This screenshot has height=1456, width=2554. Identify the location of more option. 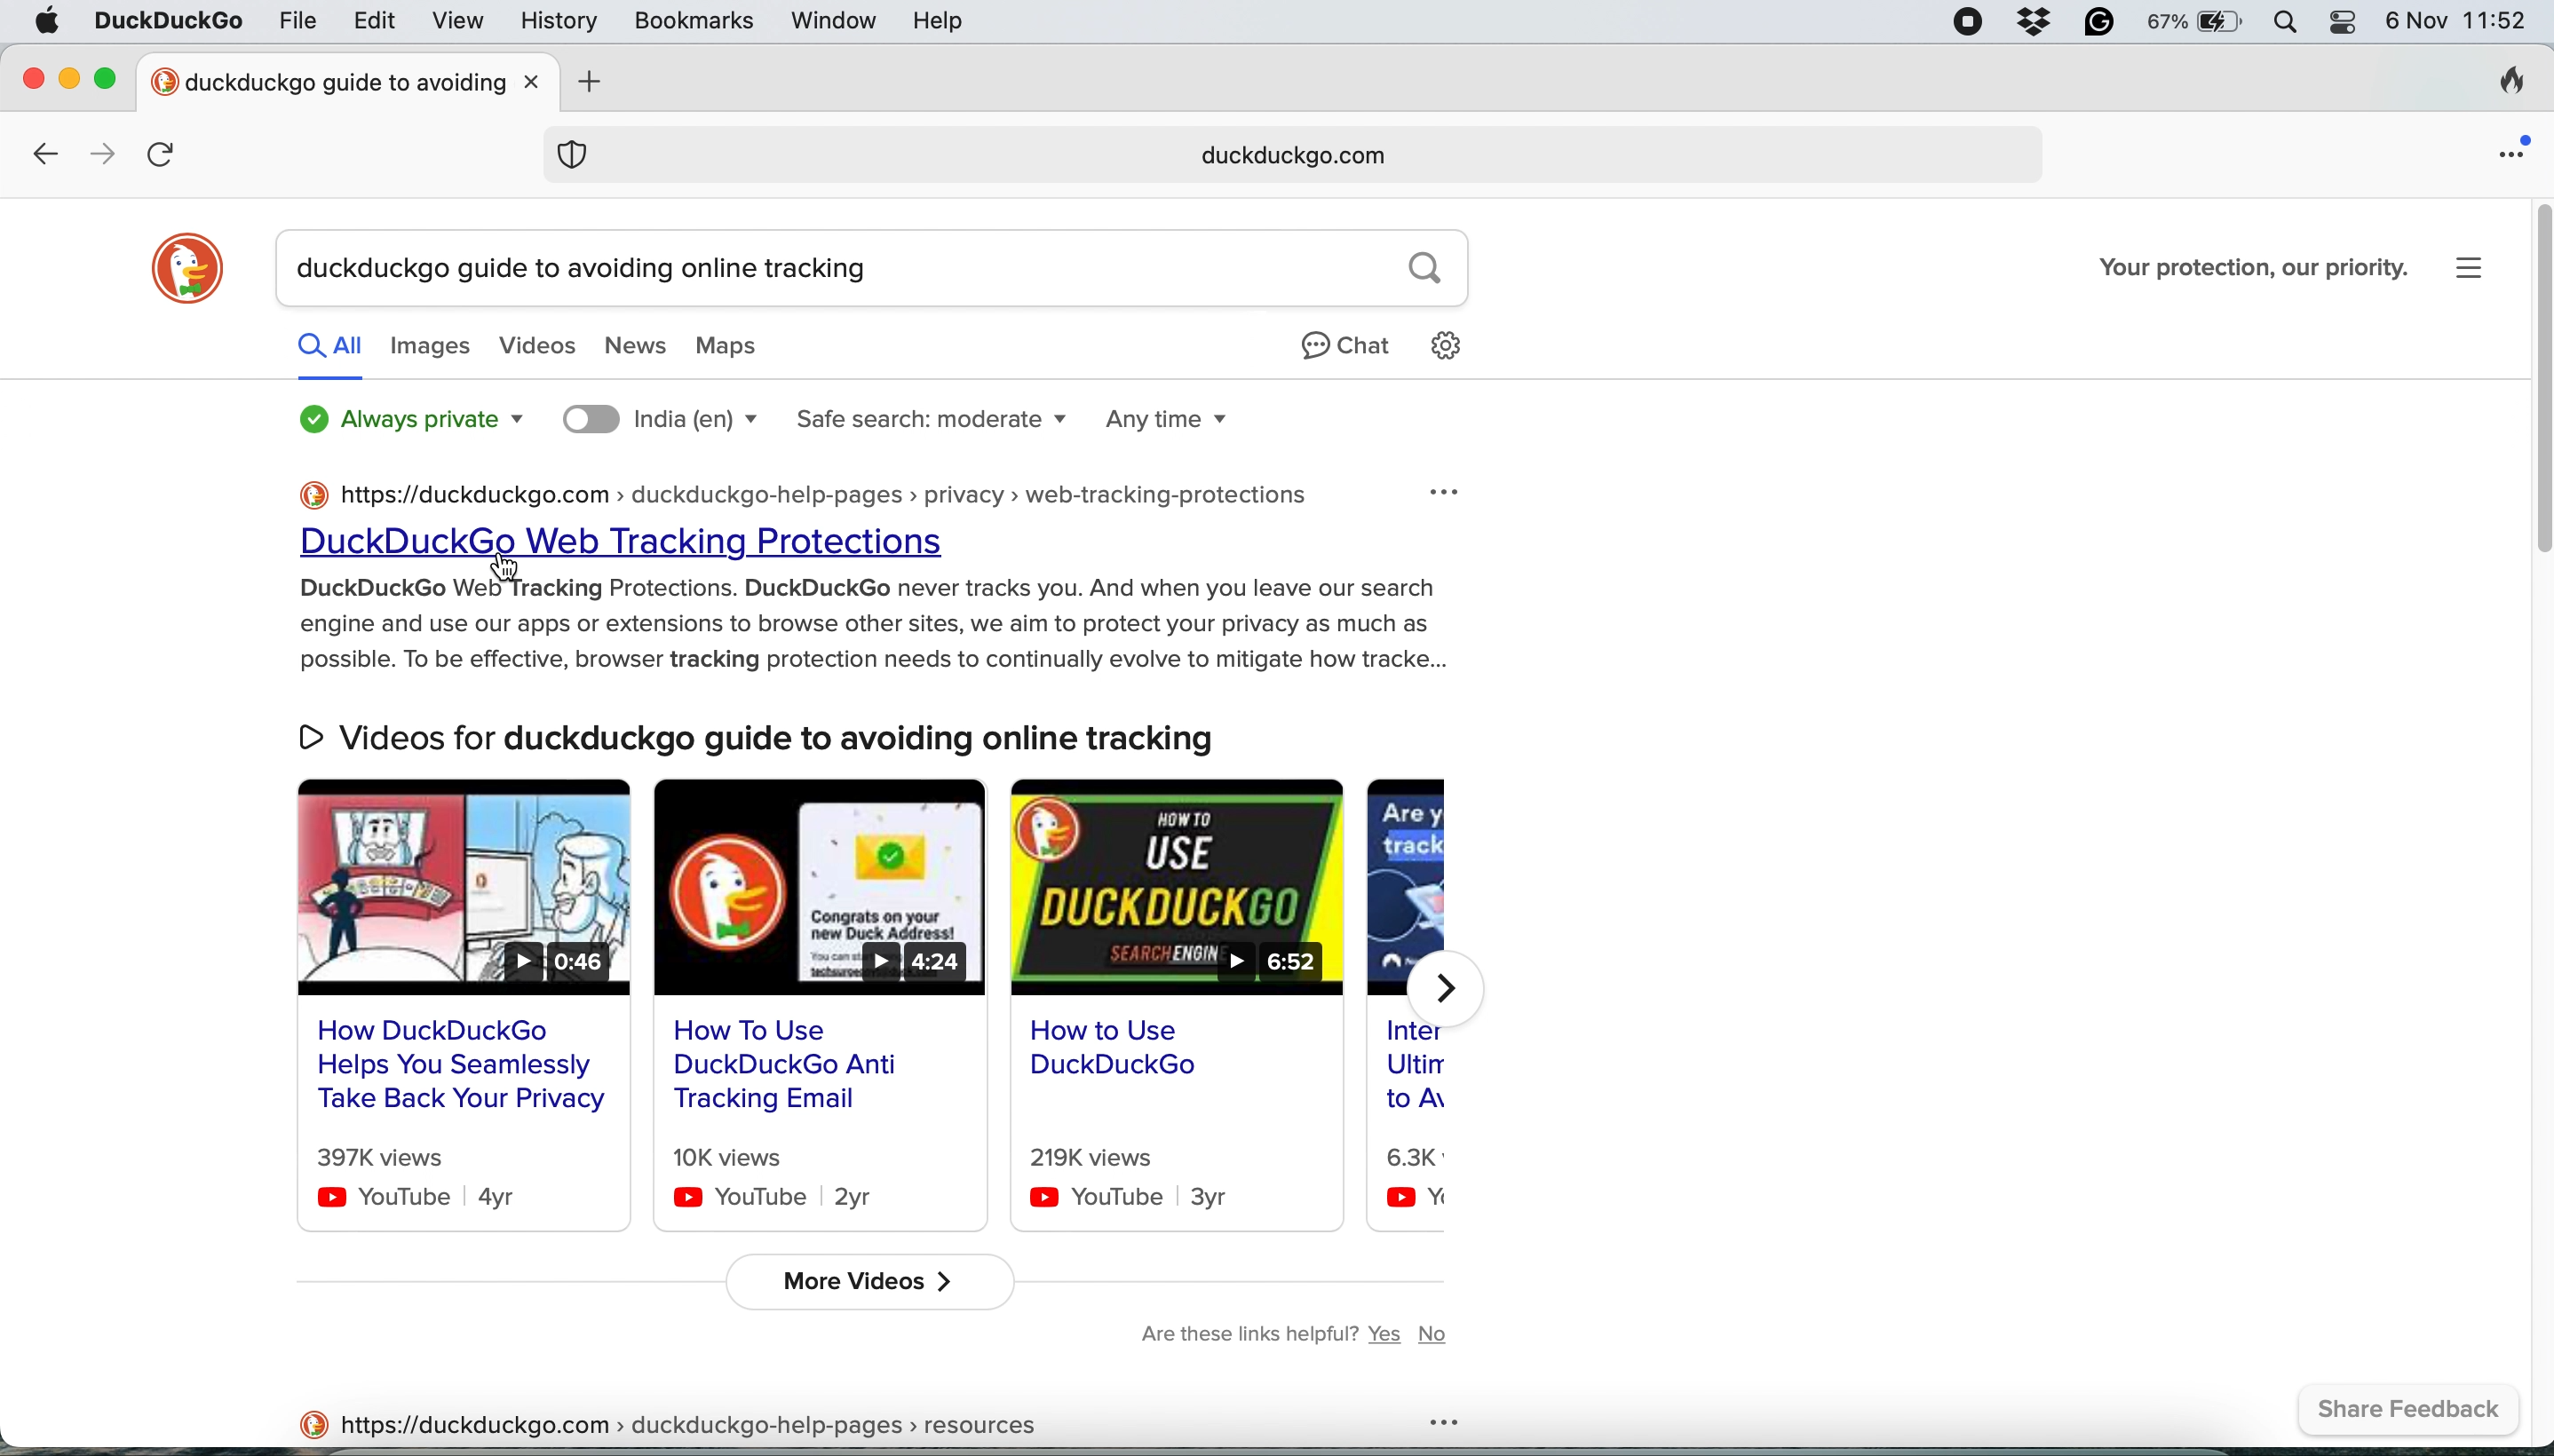
(1455, 1421).